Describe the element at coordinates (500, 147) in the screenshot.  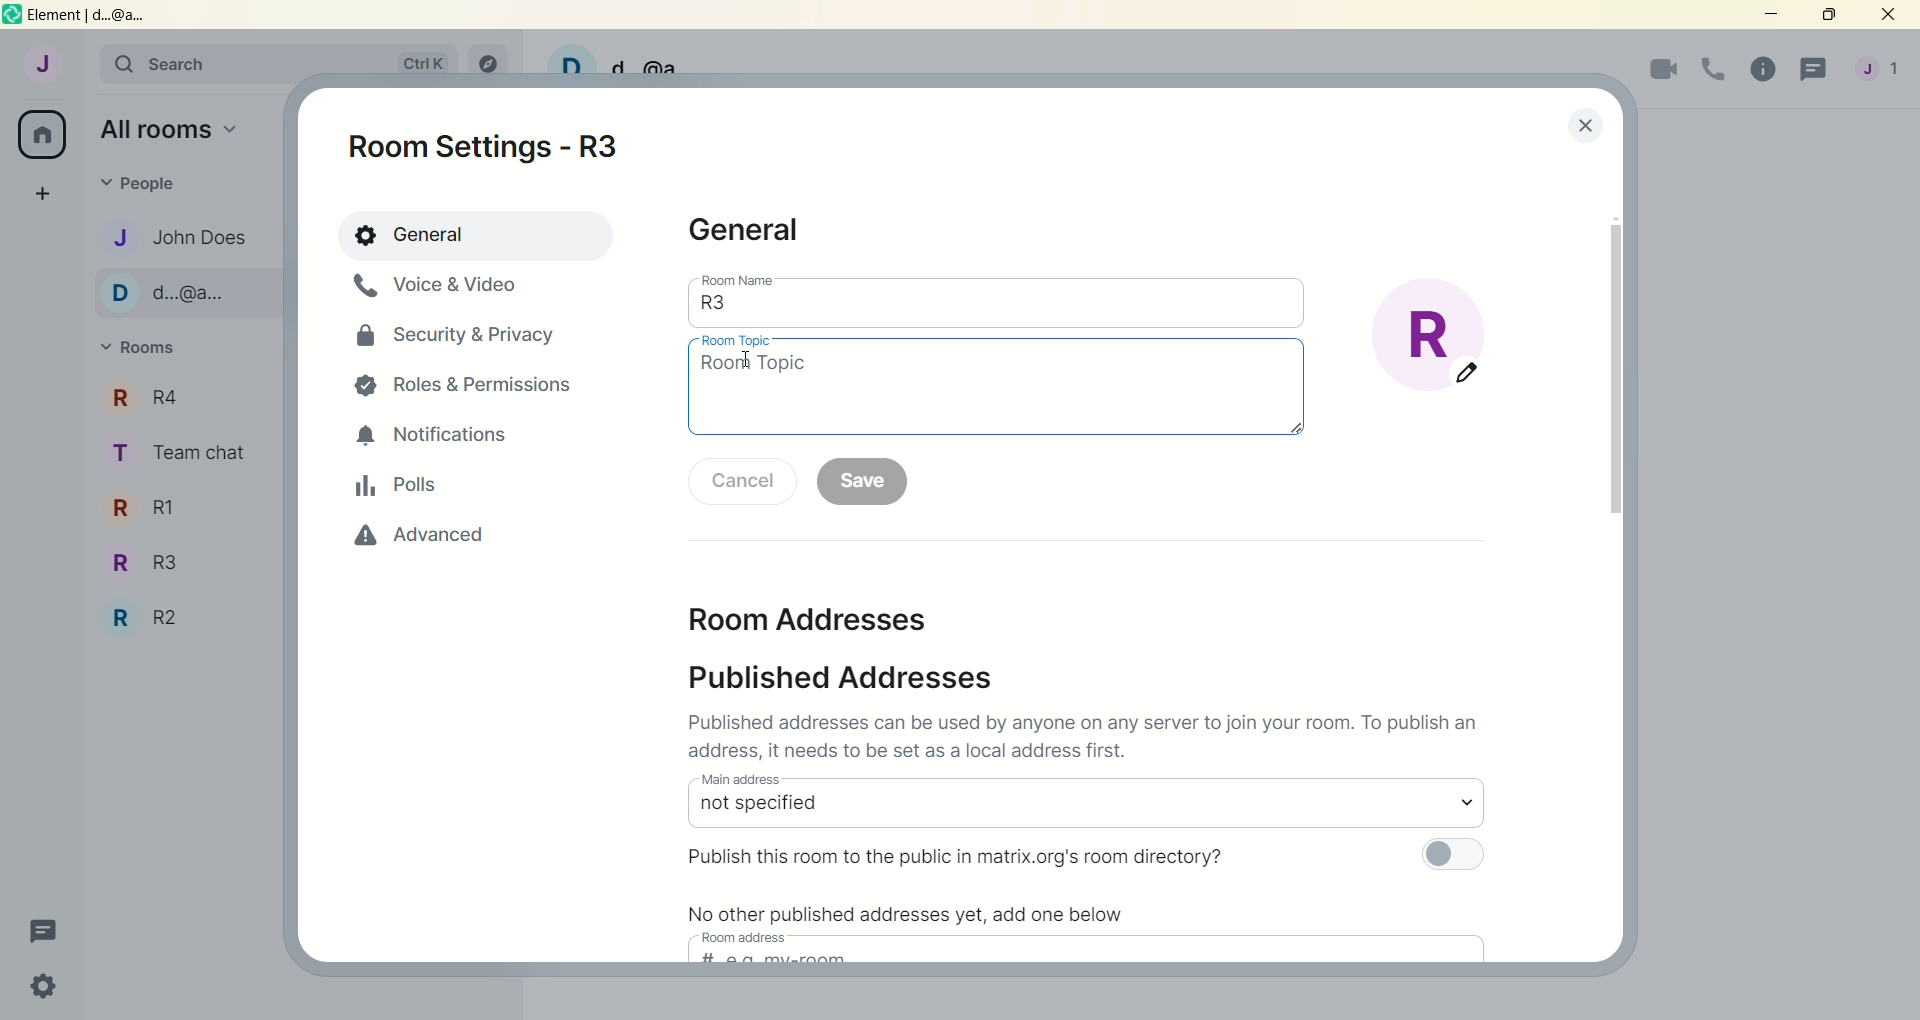
I see `room settings` at that location.